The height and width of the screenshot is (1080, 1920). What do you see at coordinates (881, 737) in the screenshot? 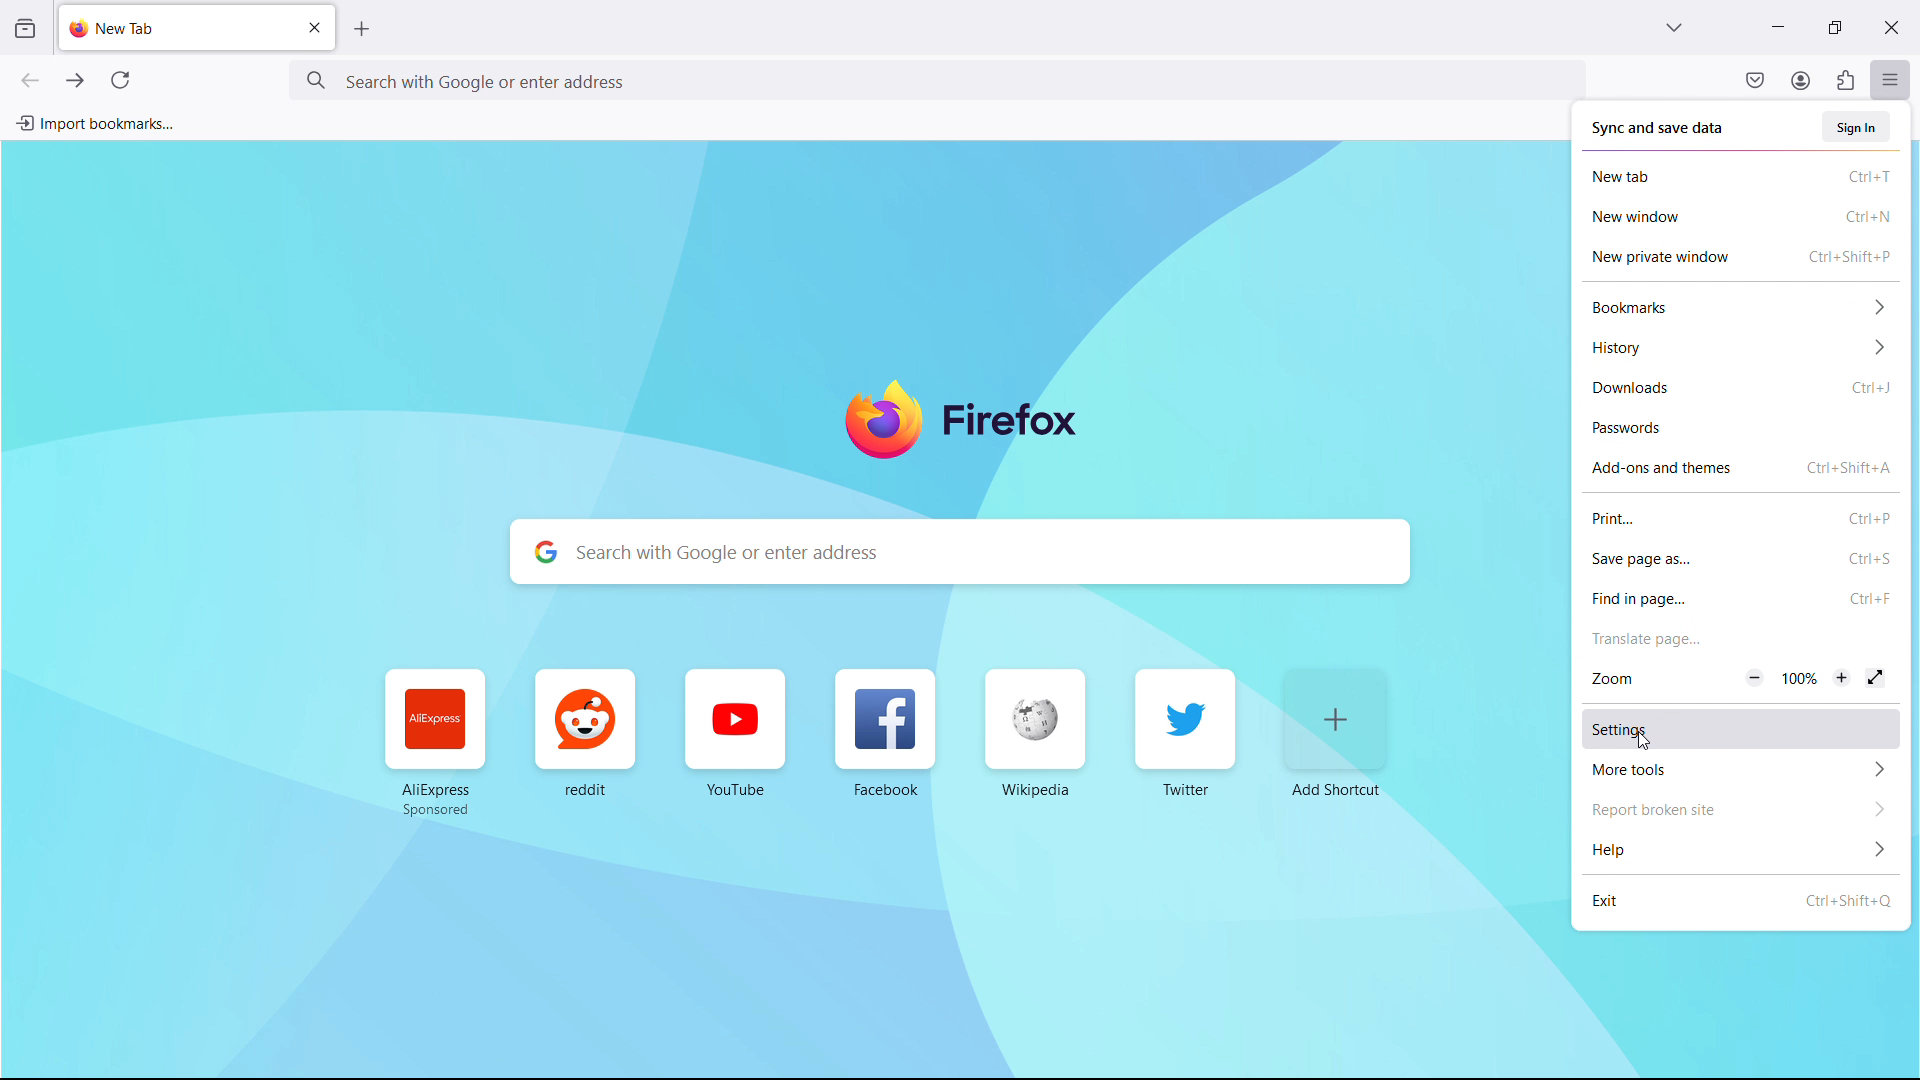
I see `Facebook` at bounding box center [881, 737].